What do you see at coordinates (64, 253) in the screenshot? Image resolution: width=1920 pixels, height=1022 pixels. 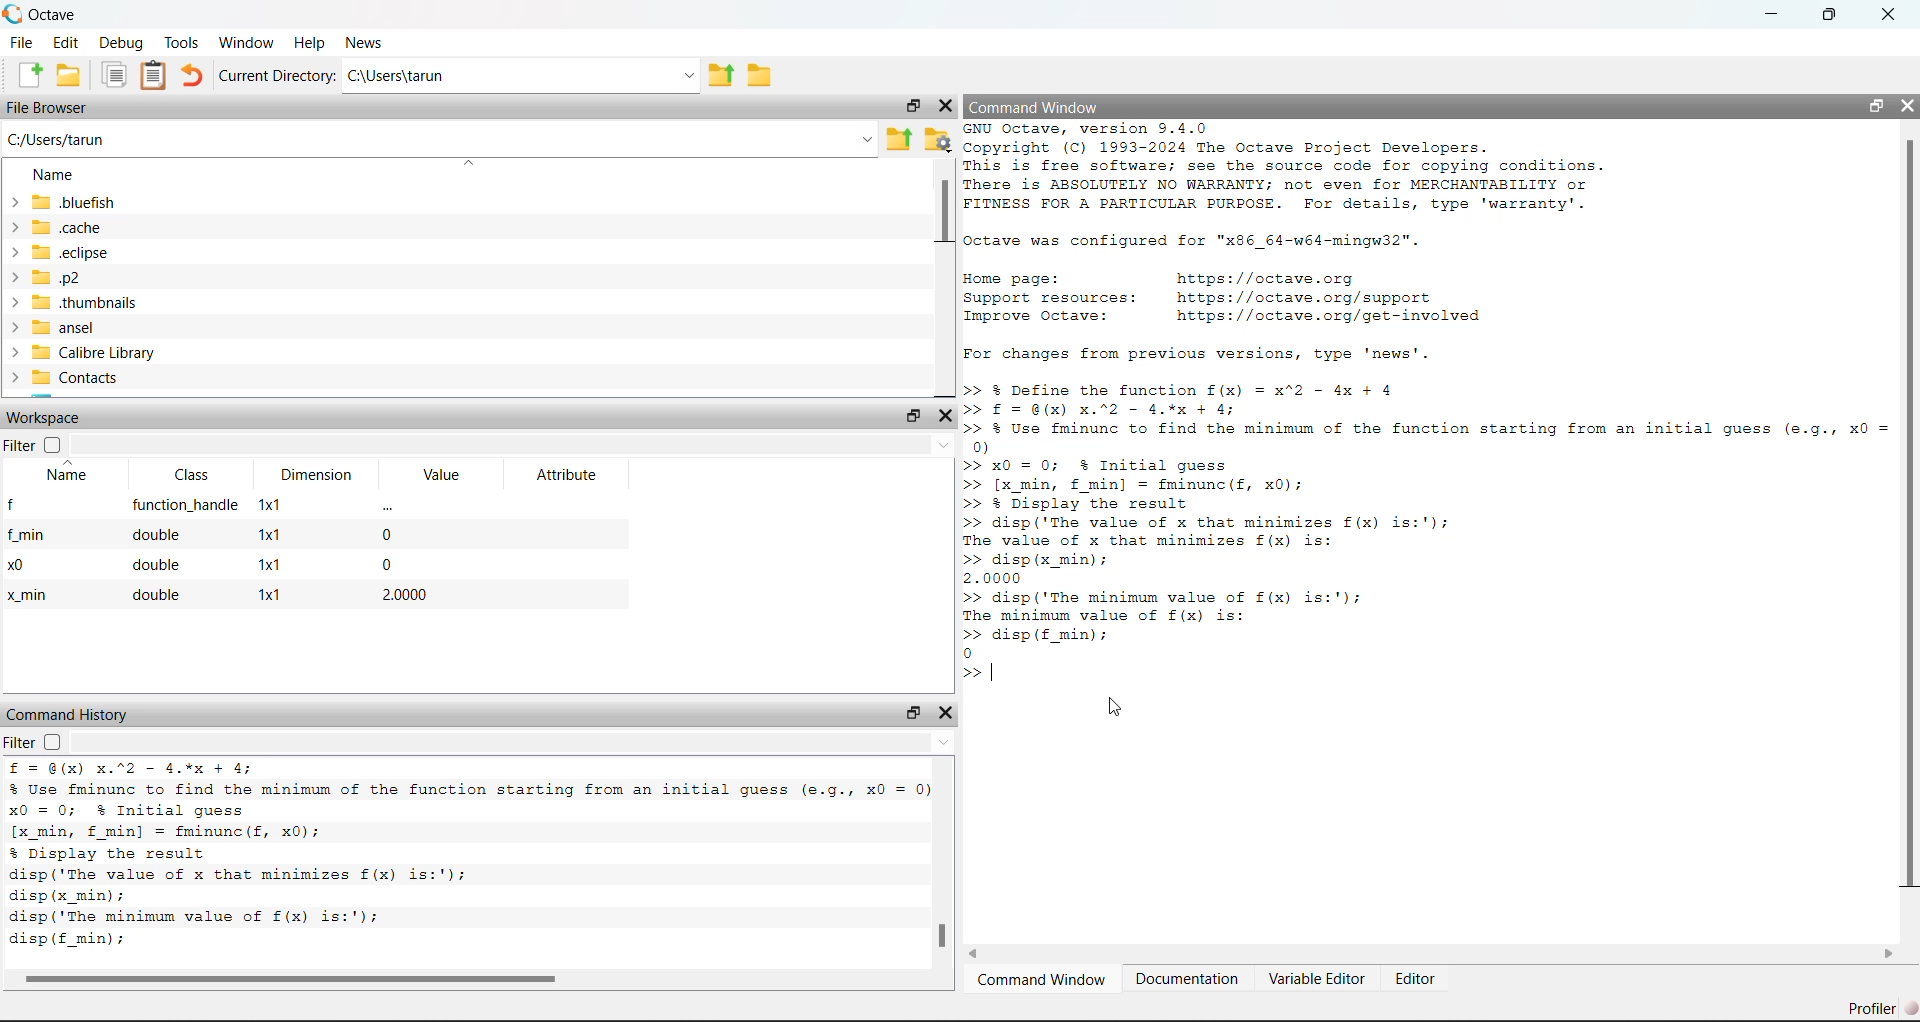 I see `> 50 eclipse` at bounding box center [64, 253].